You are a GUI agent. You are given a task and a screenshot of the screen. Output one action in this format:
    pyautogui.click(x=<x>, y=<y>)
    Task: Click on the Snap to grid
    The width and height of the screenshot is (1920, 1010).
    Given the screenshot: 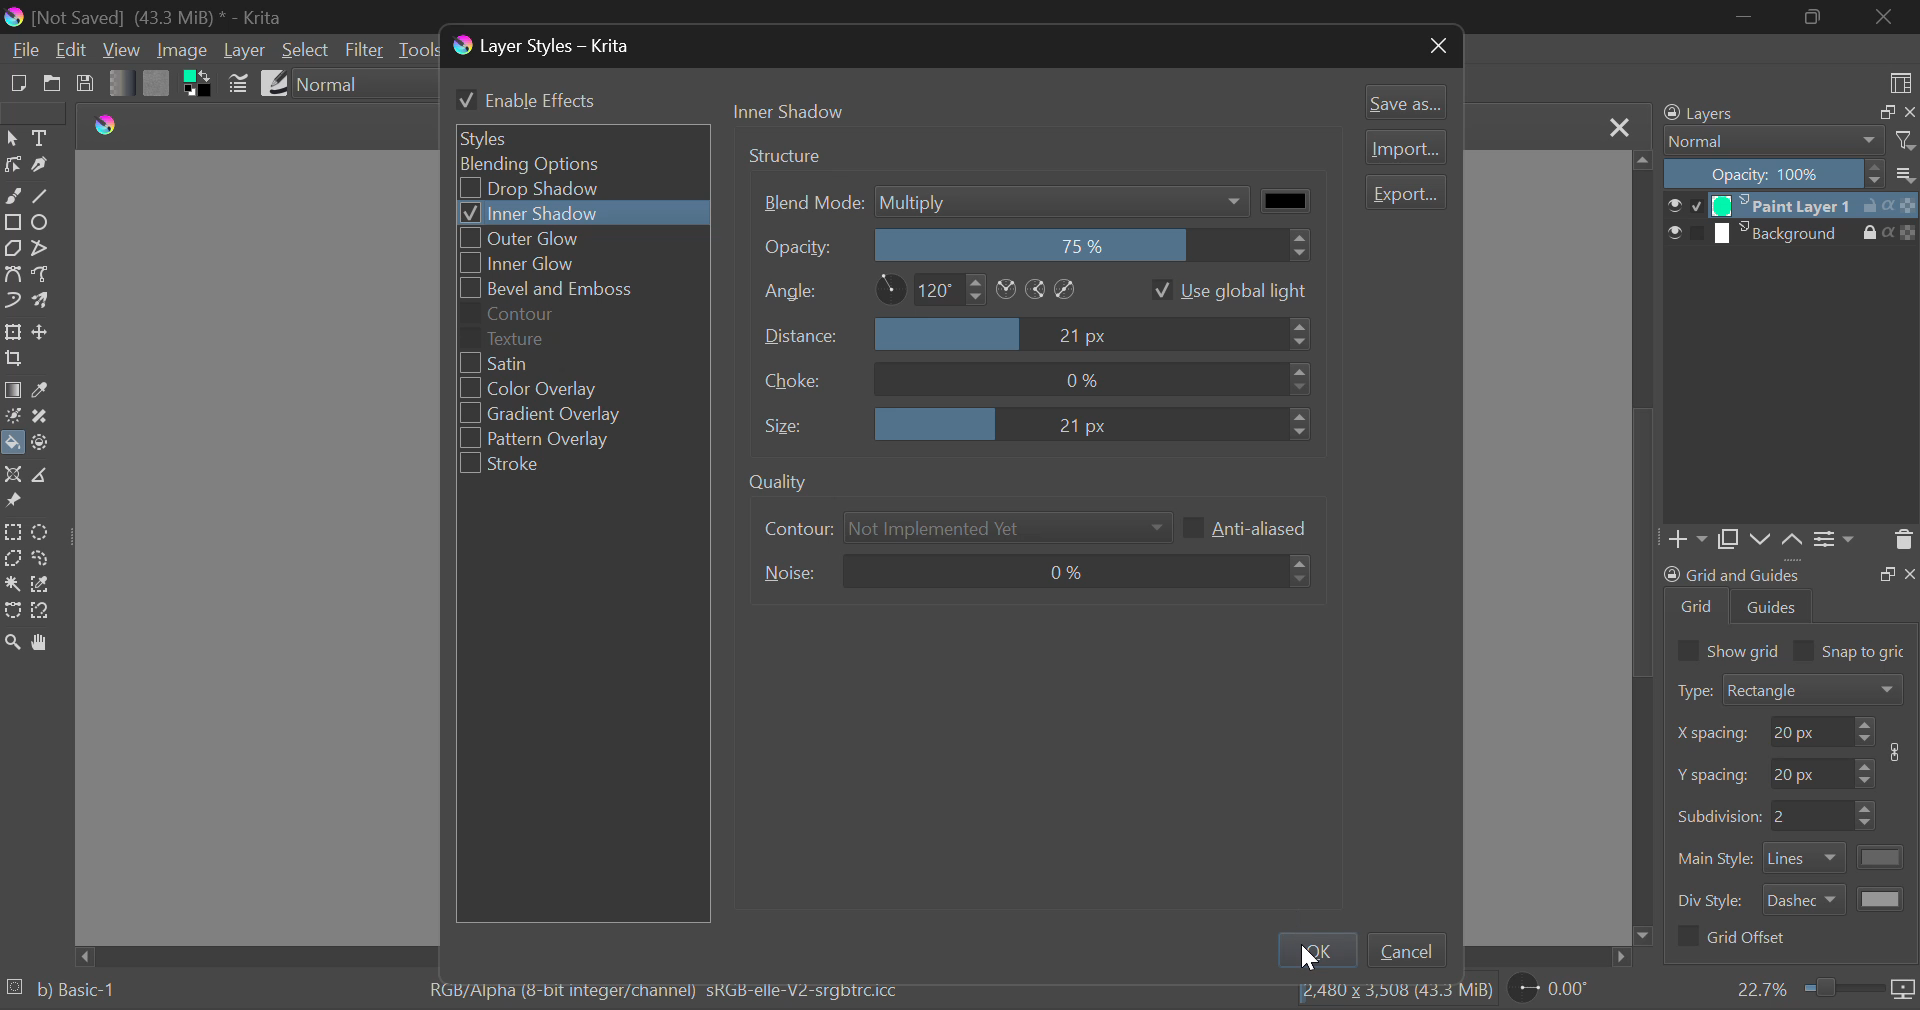 What is the action you would take?
    pyautogui.click(x=1854, y=649)
    